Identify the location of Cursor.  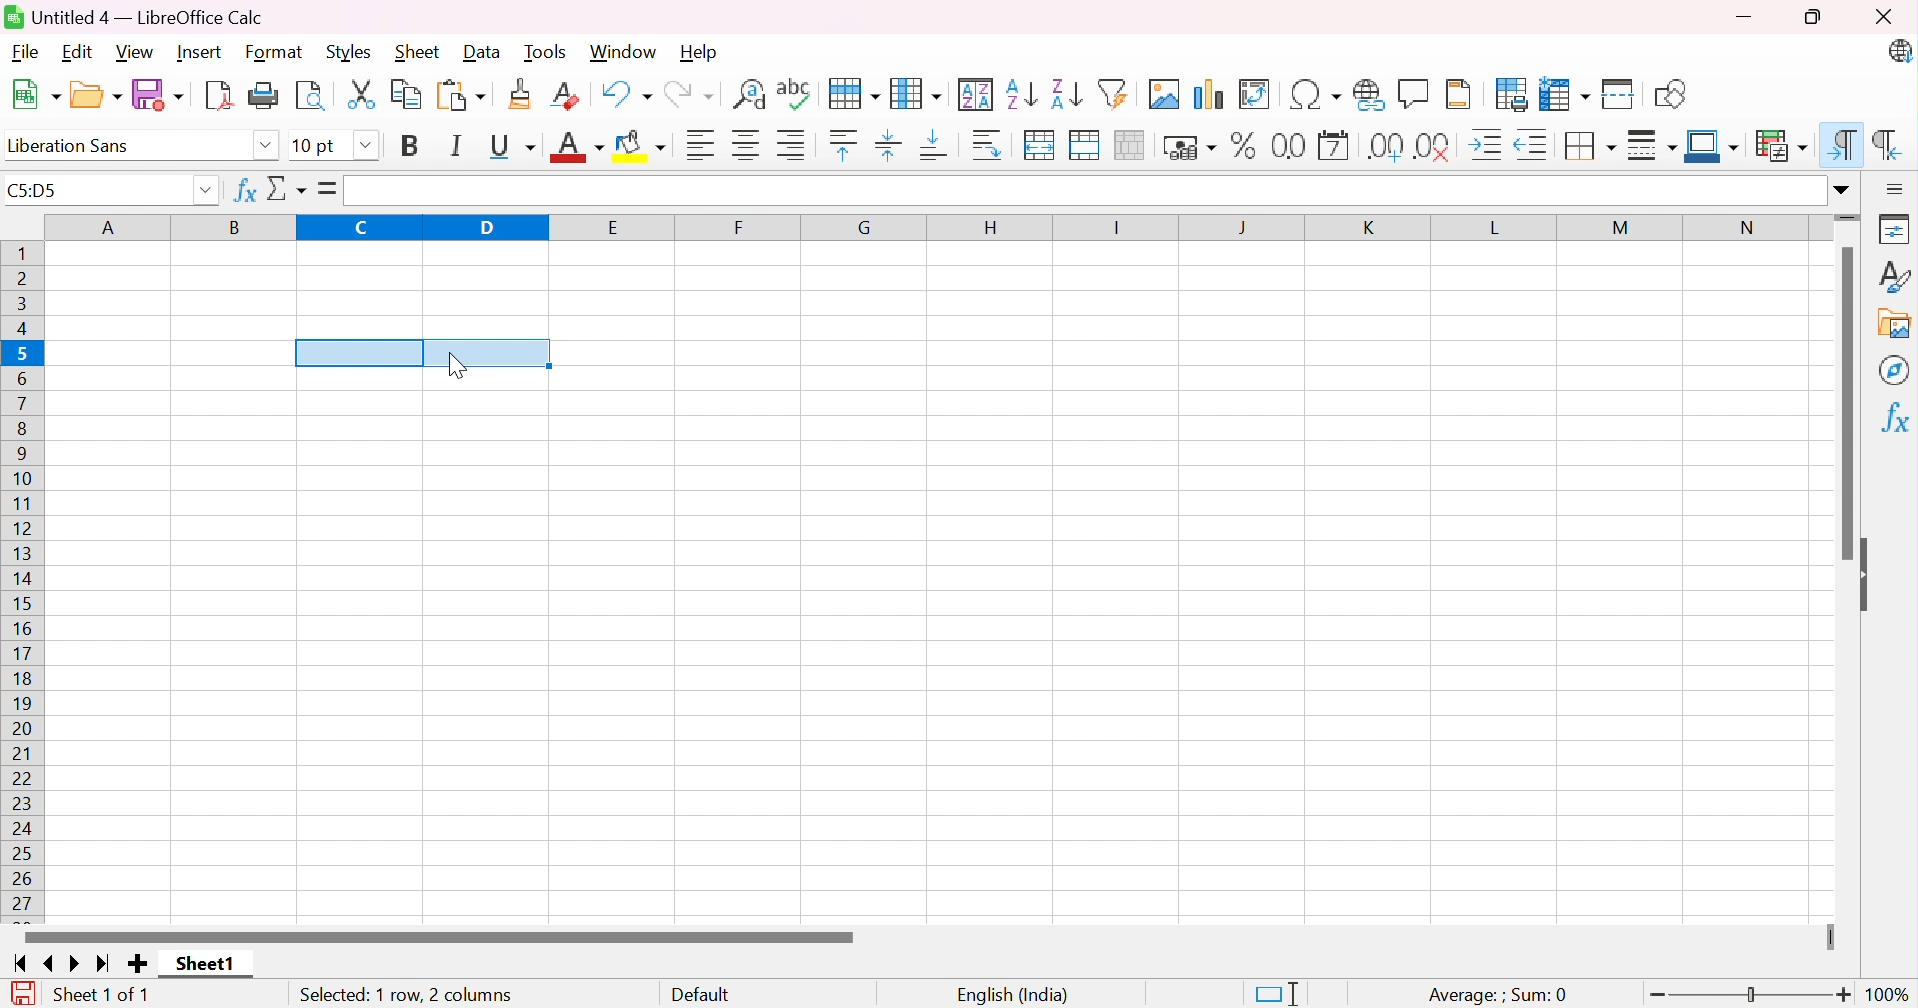
(455, 366).